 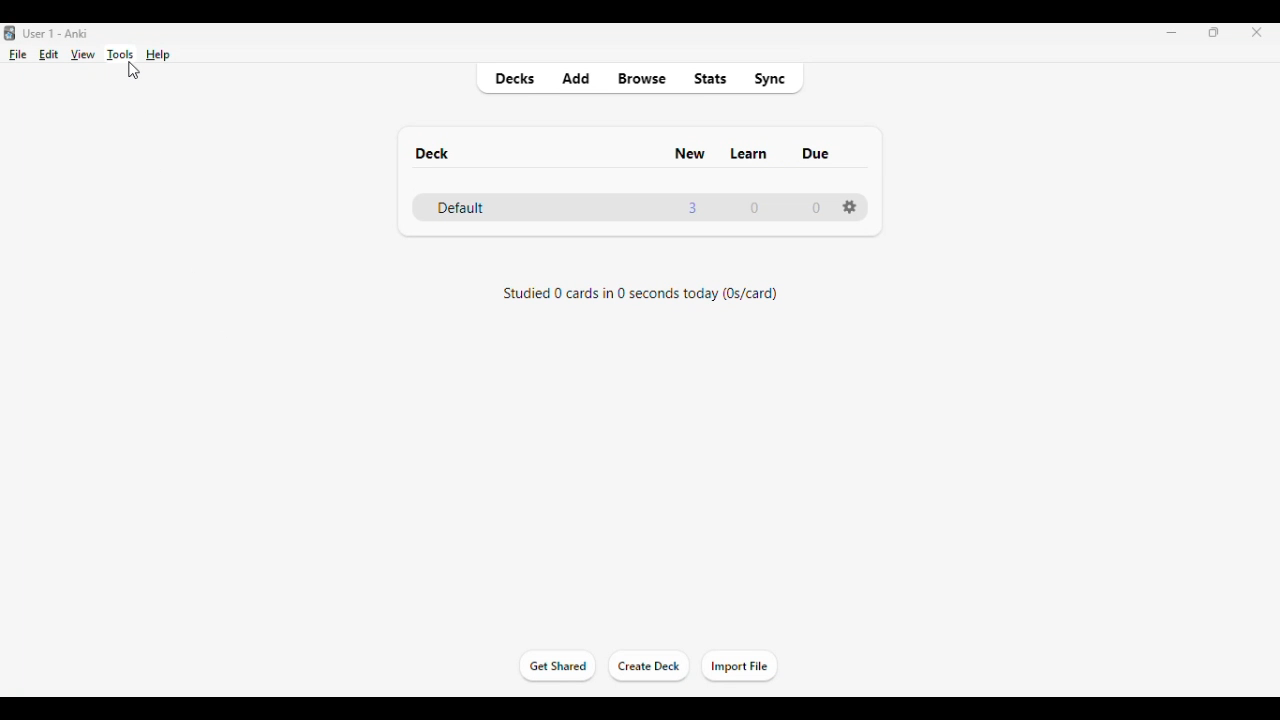 I want to click on 0, so click(x=816, y=208).